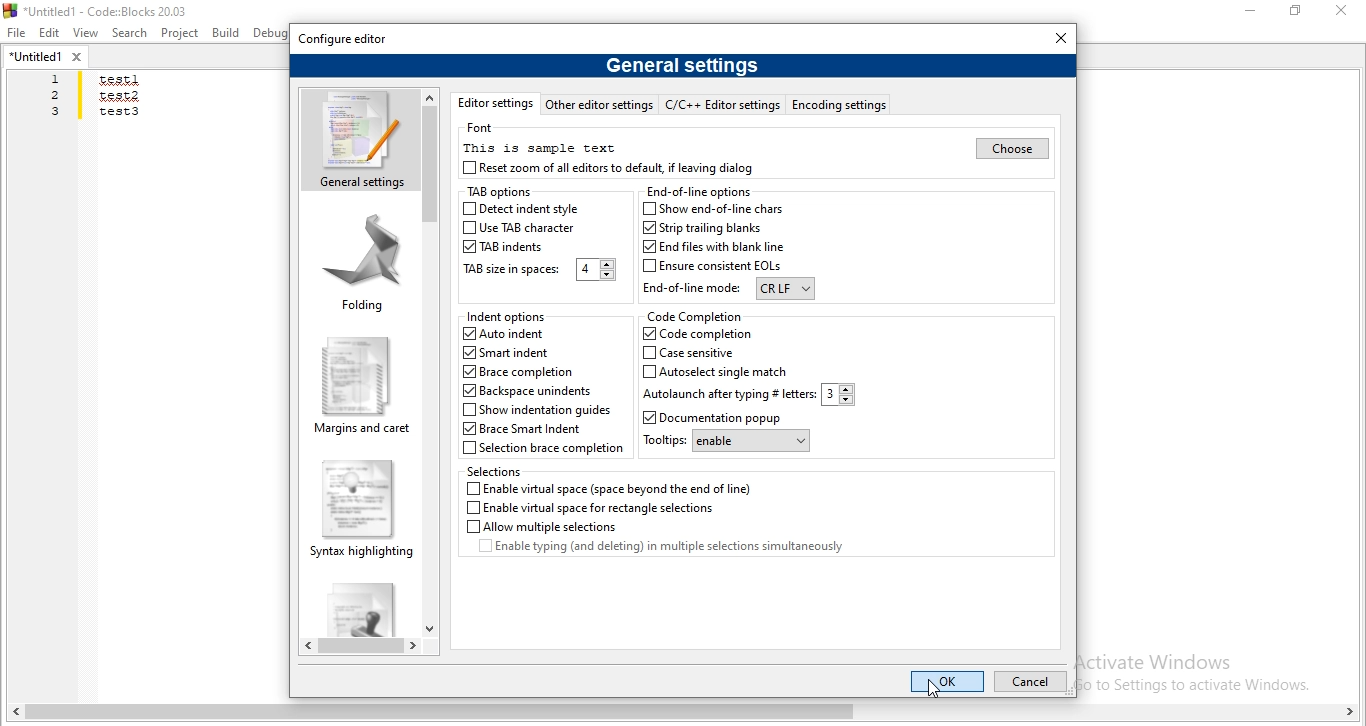  I want to click on Selections, so click(498, 471).